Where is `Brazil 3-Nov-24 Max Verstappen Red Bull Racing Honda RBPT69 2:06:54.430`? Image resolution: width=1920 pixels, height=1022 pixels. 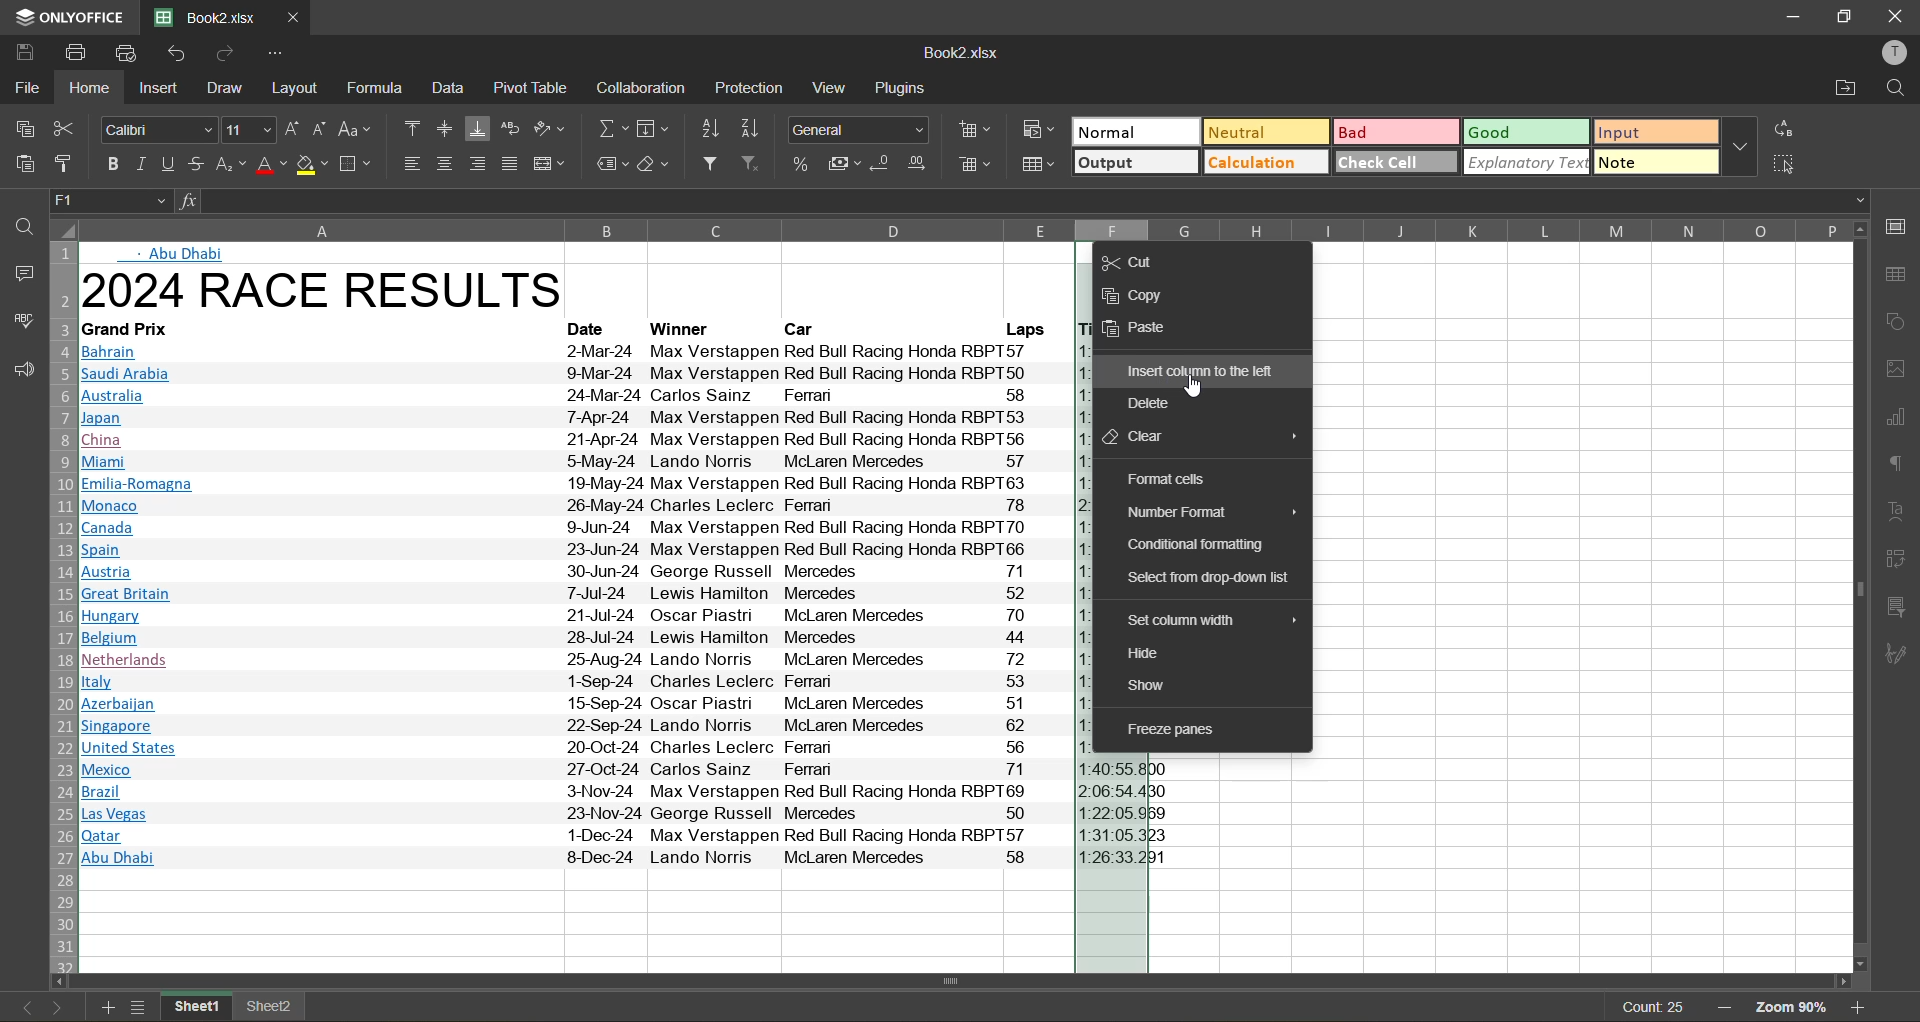 Brazil 3-Nov-24 Max Verstappen Red Bull Racing Honda RBPT69 2:06:54.430 is located at coordinates (630, 793).